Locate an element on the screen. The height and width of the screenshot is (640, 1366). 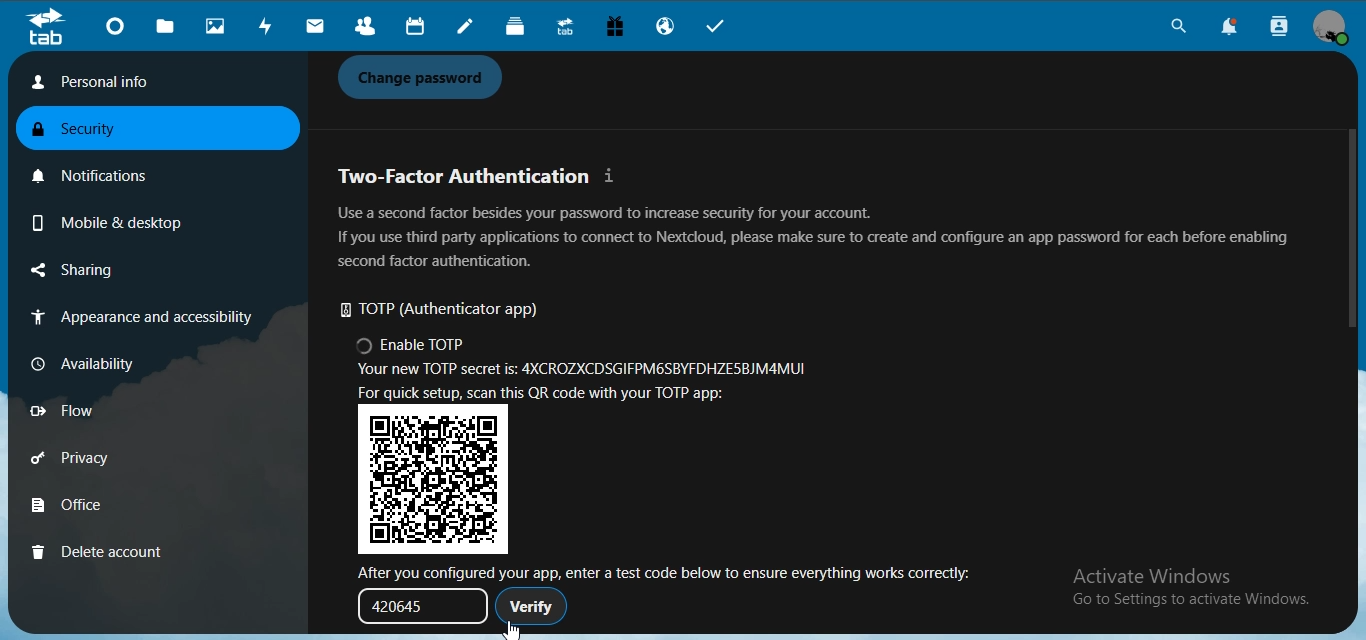
notifications is located at coordinates (101, 172).